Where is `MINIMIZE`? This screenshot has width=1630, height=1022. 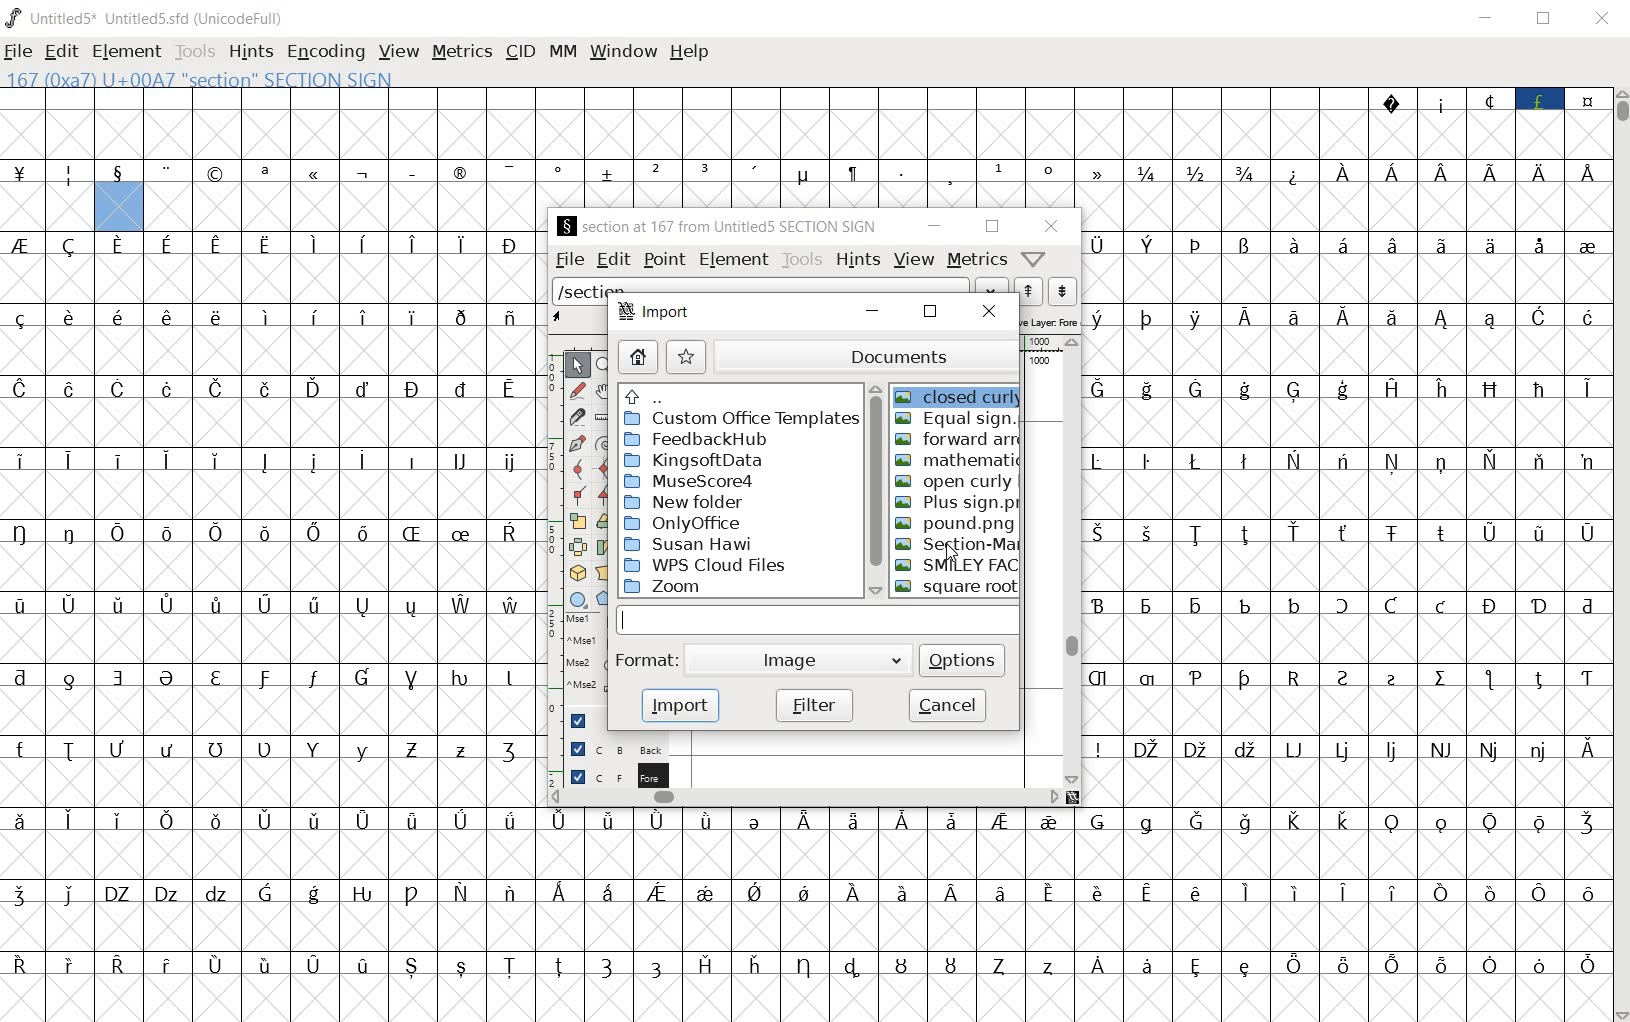 MINIMIZE is located at coordinates (1489, 18).